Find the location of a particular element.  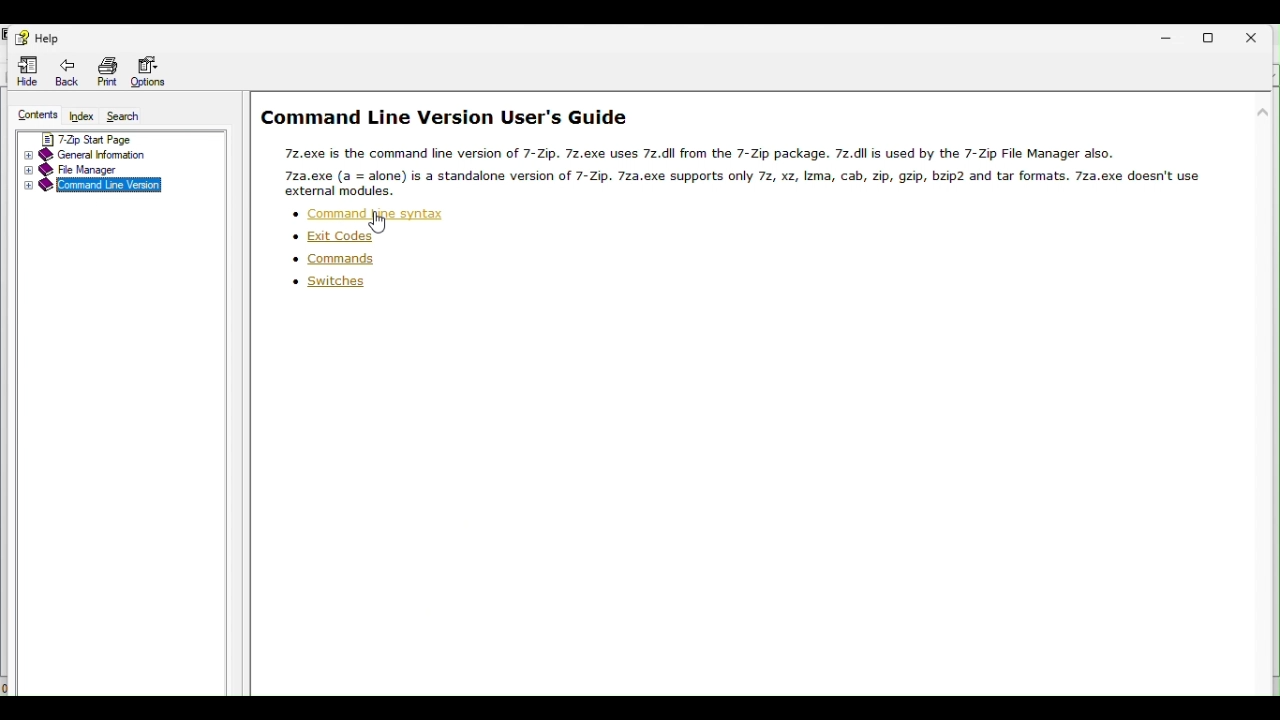

Command line version is located at coordinates (89, 188).